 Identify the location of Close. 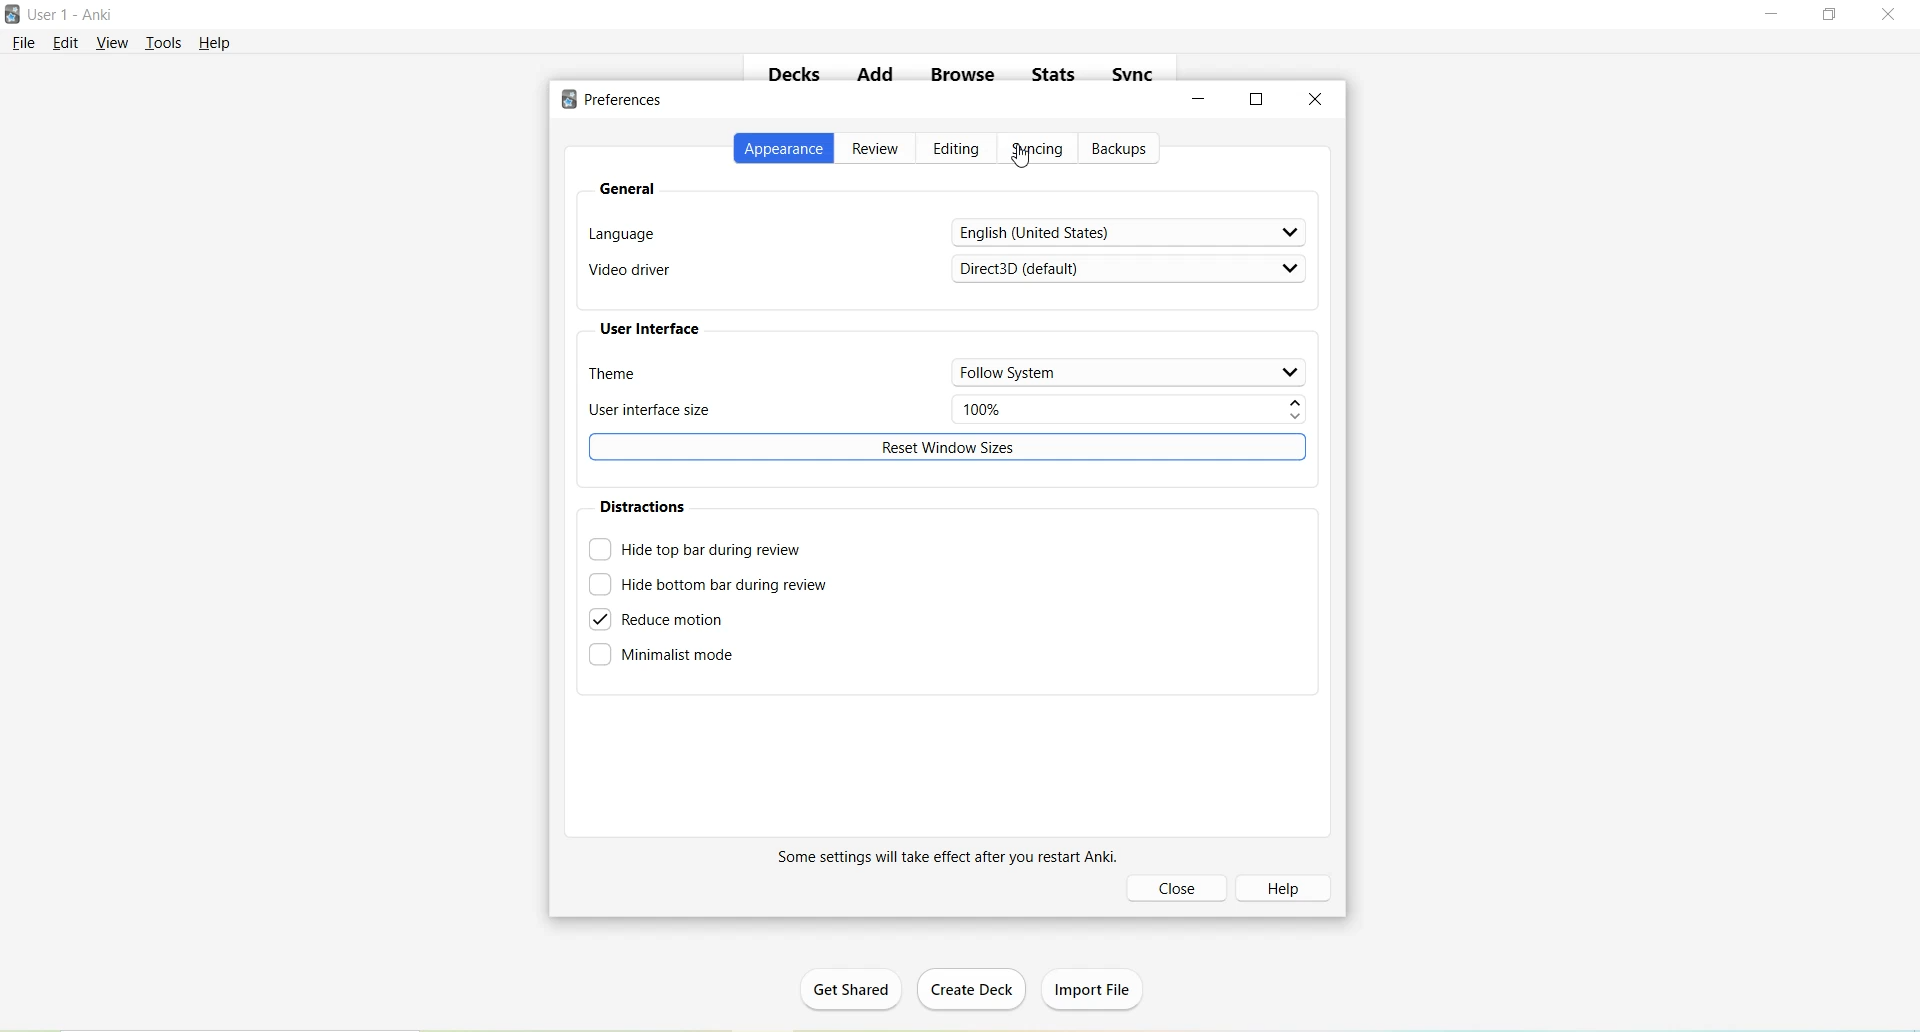
(1316, 99).